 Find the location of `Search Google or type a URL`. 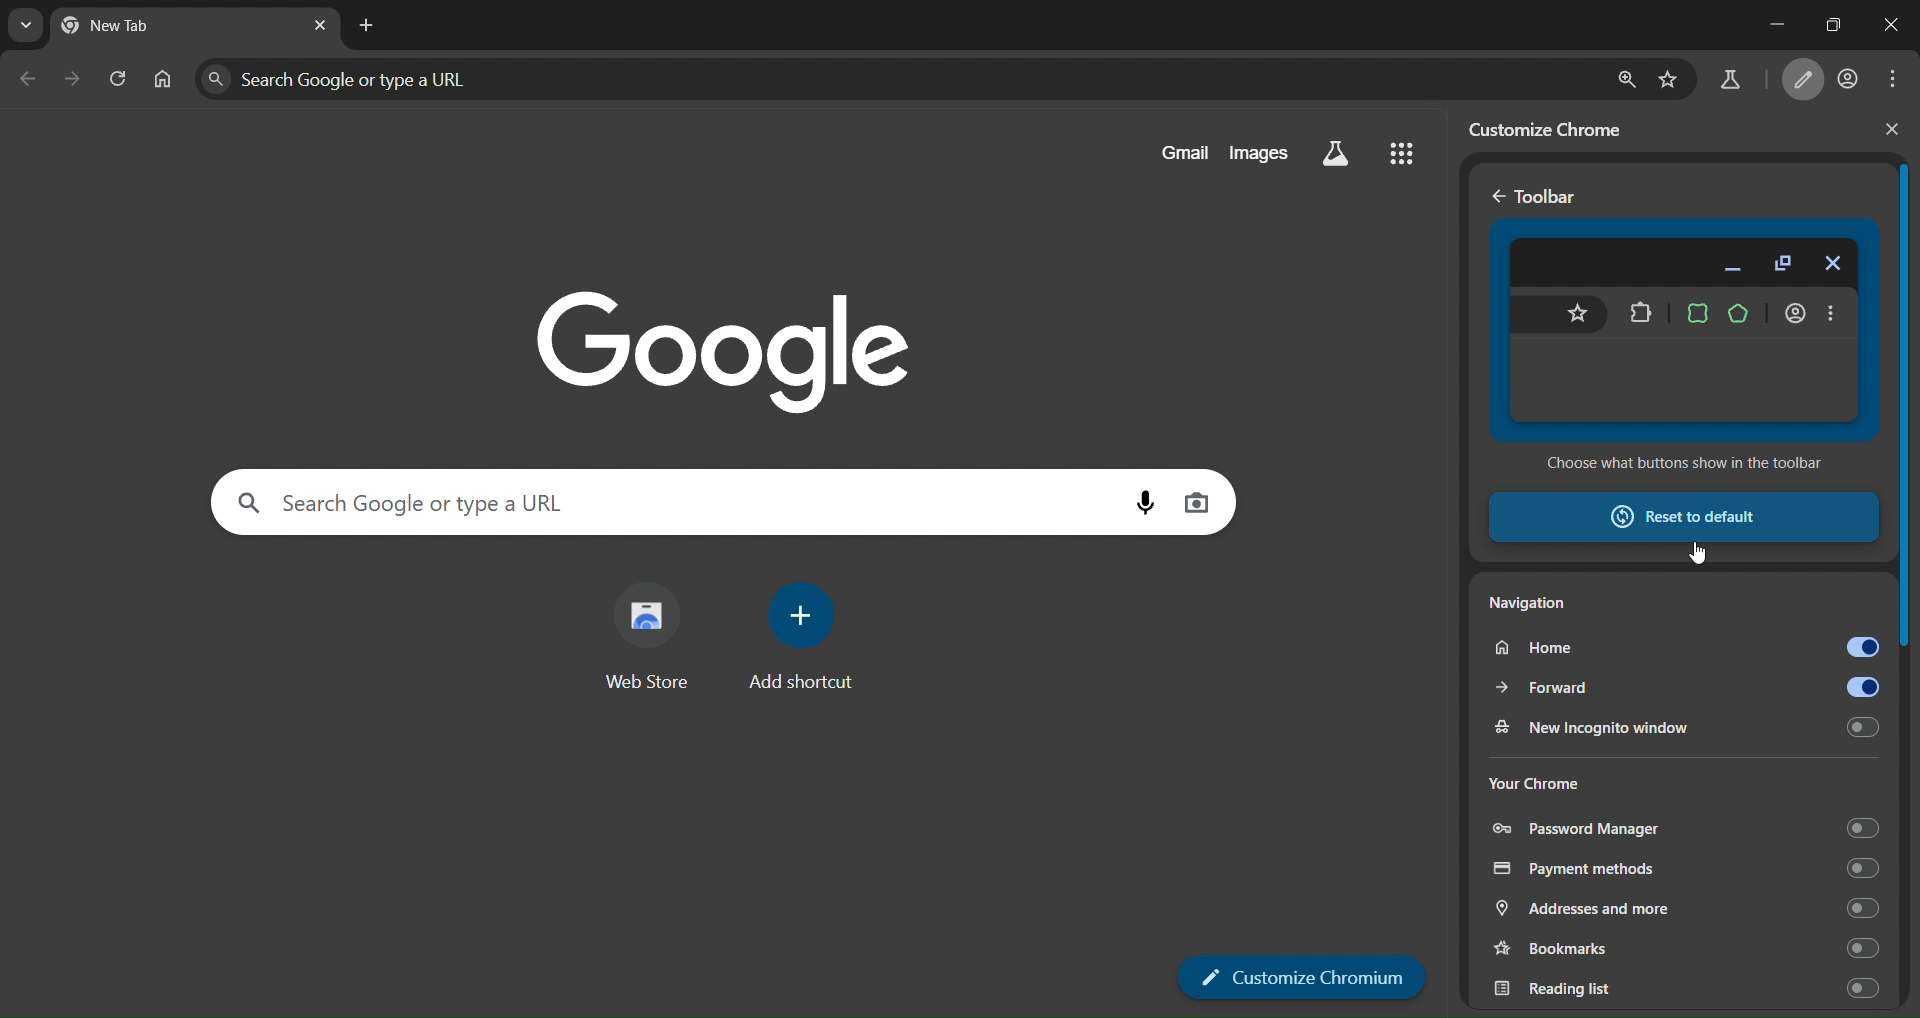

Search Google or type a URL is located at coordinates (677, 502).